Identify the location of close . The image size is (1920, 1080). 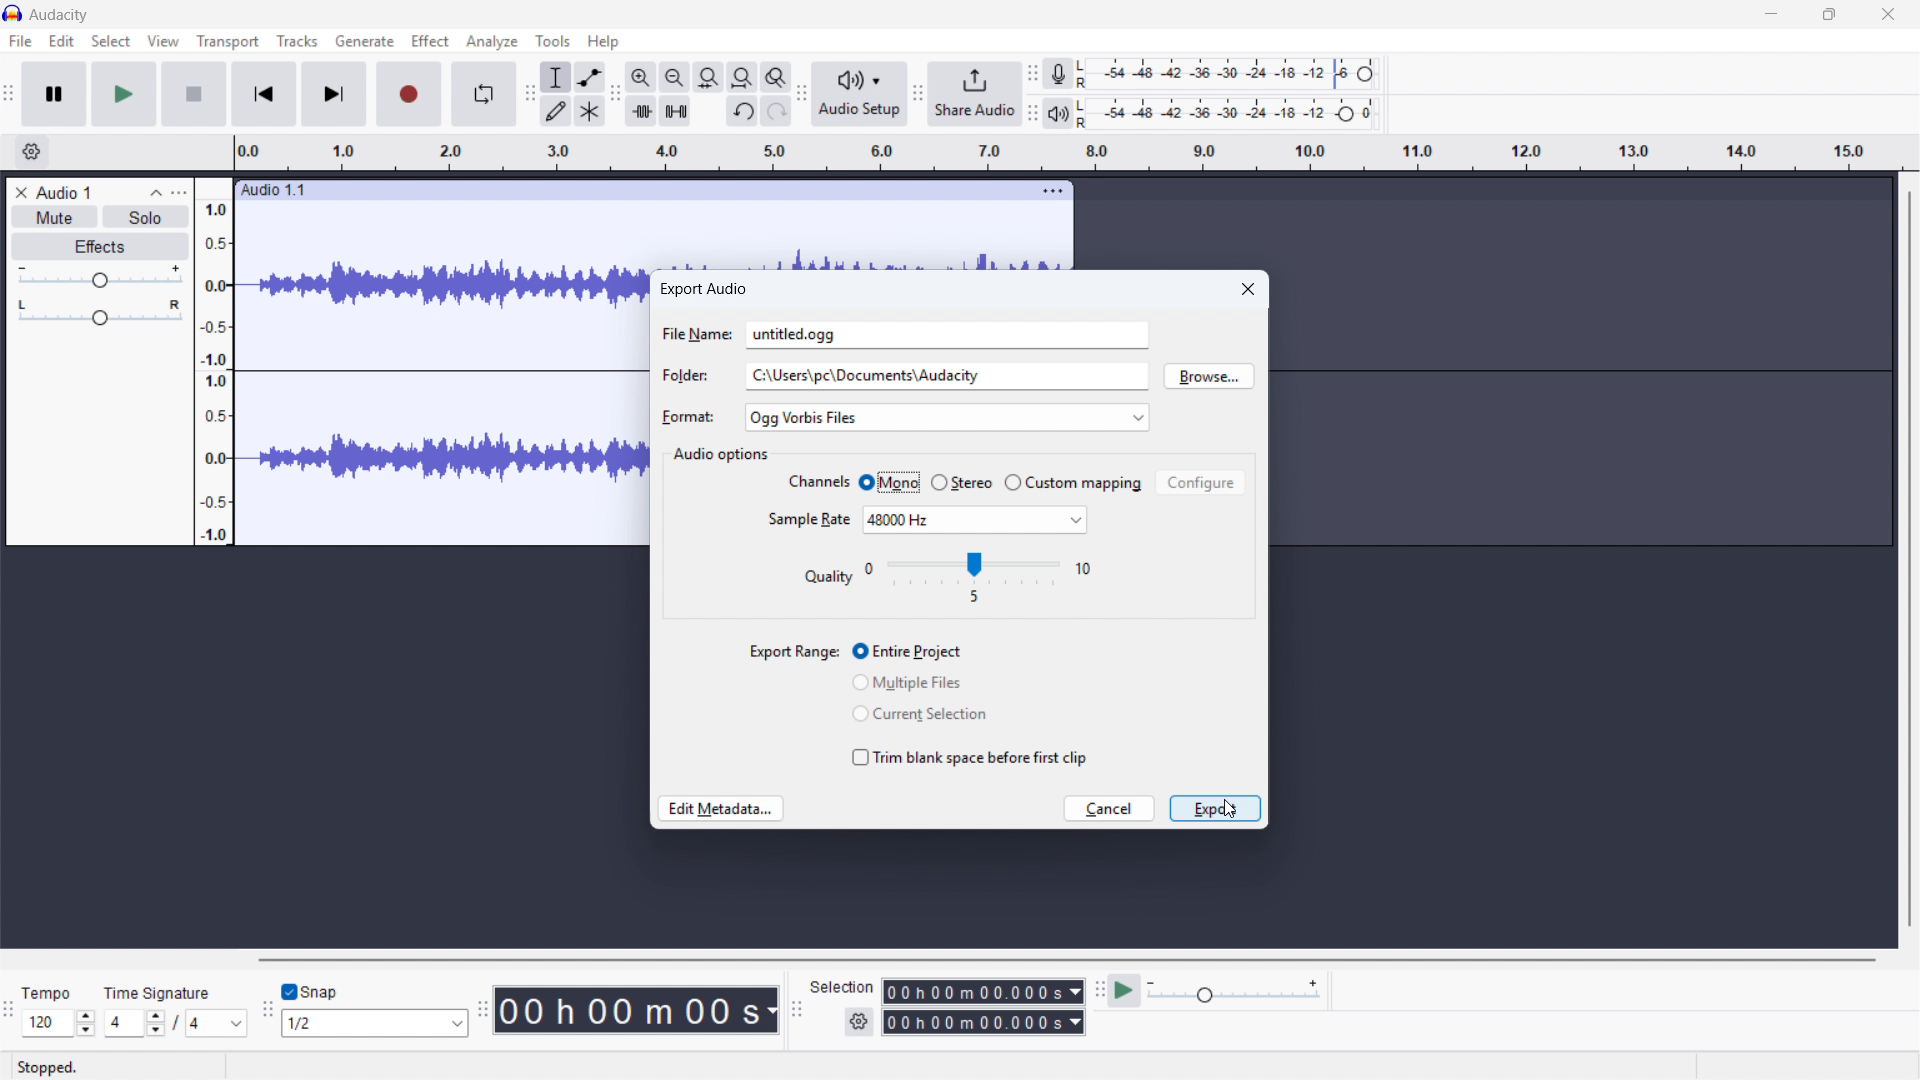
(1888, 15).